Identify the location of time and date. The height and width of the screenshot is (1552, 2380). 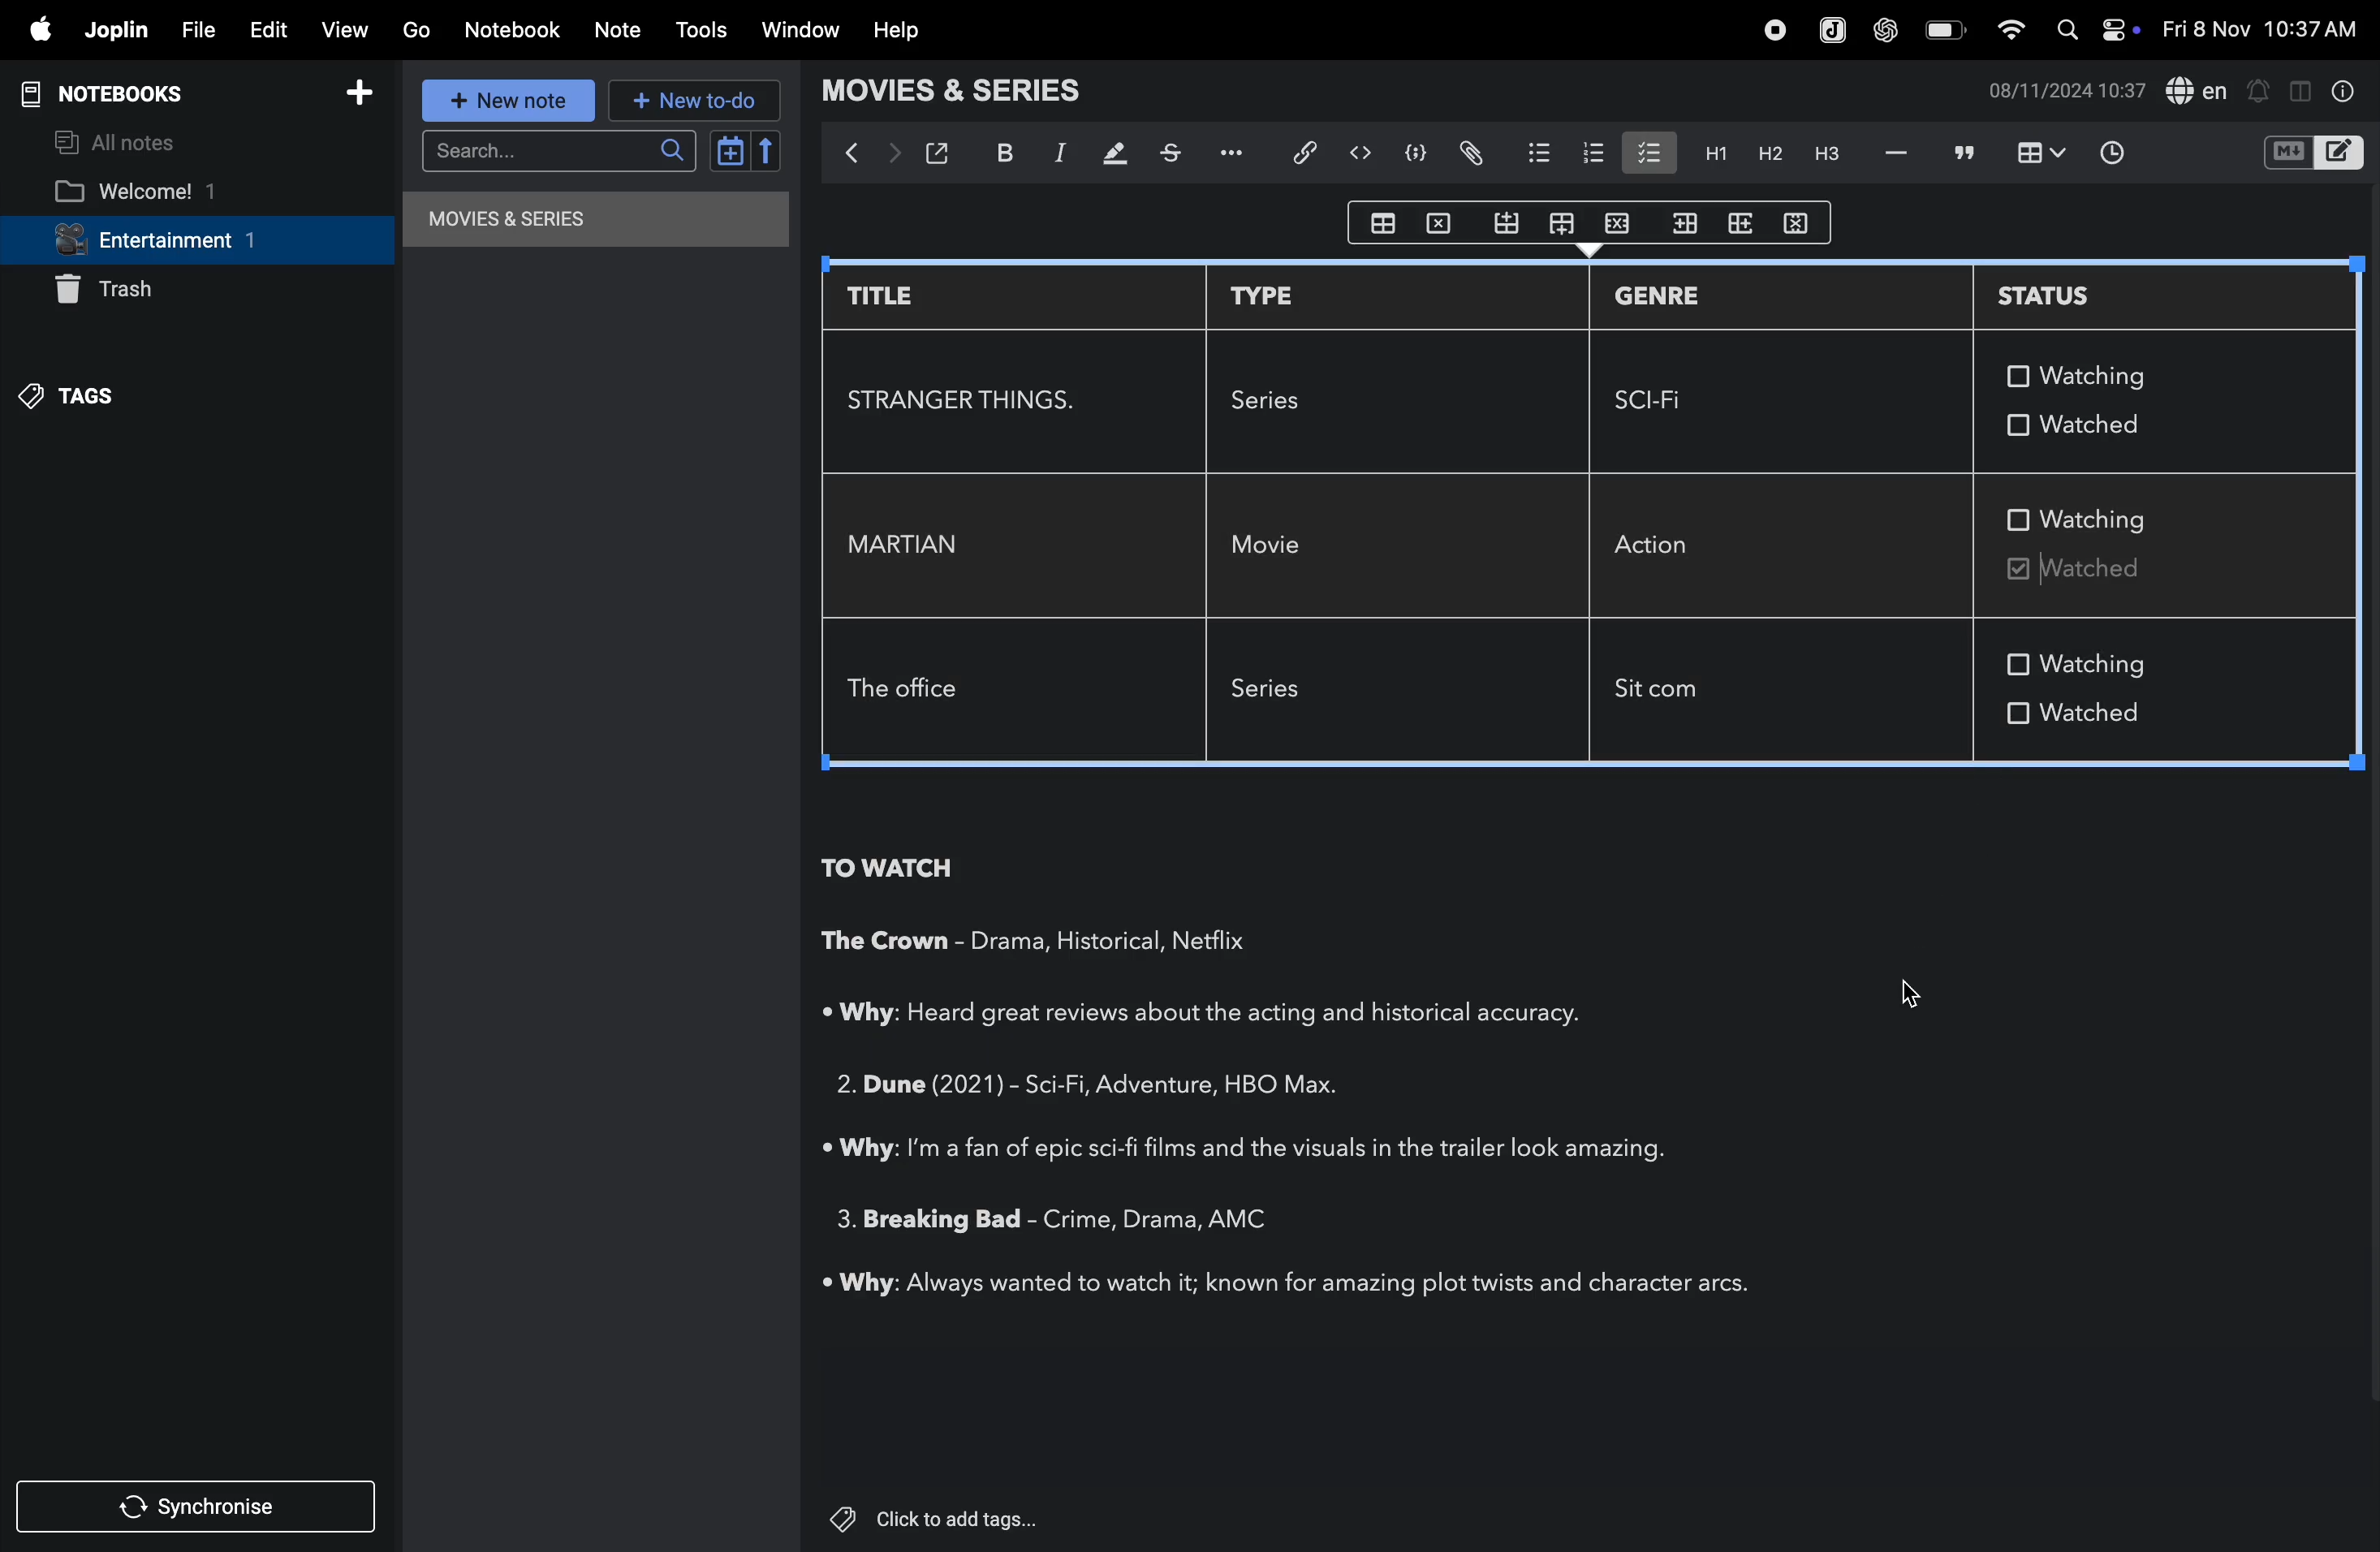
(2061, 90).